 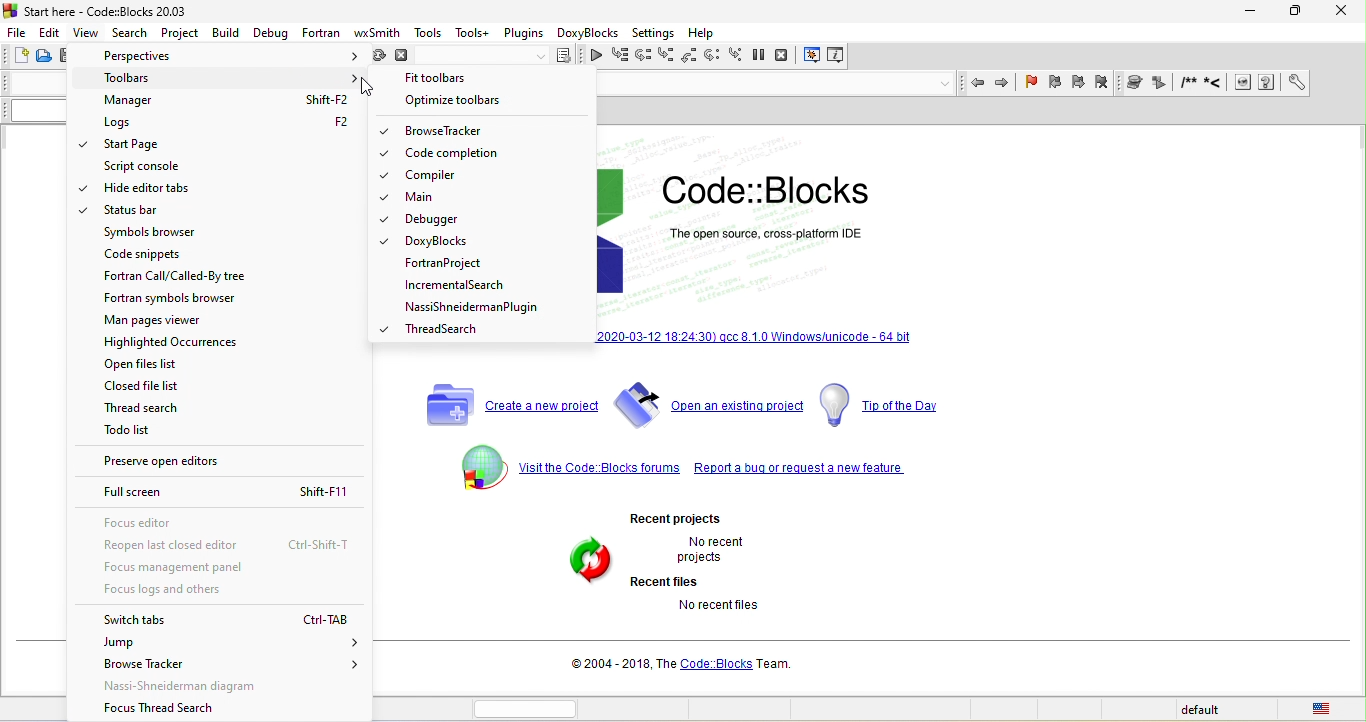 What do you see at coordinates (591, 32) in the screenshot?
I see `doxyblocks` at bounding box center [591, 32].